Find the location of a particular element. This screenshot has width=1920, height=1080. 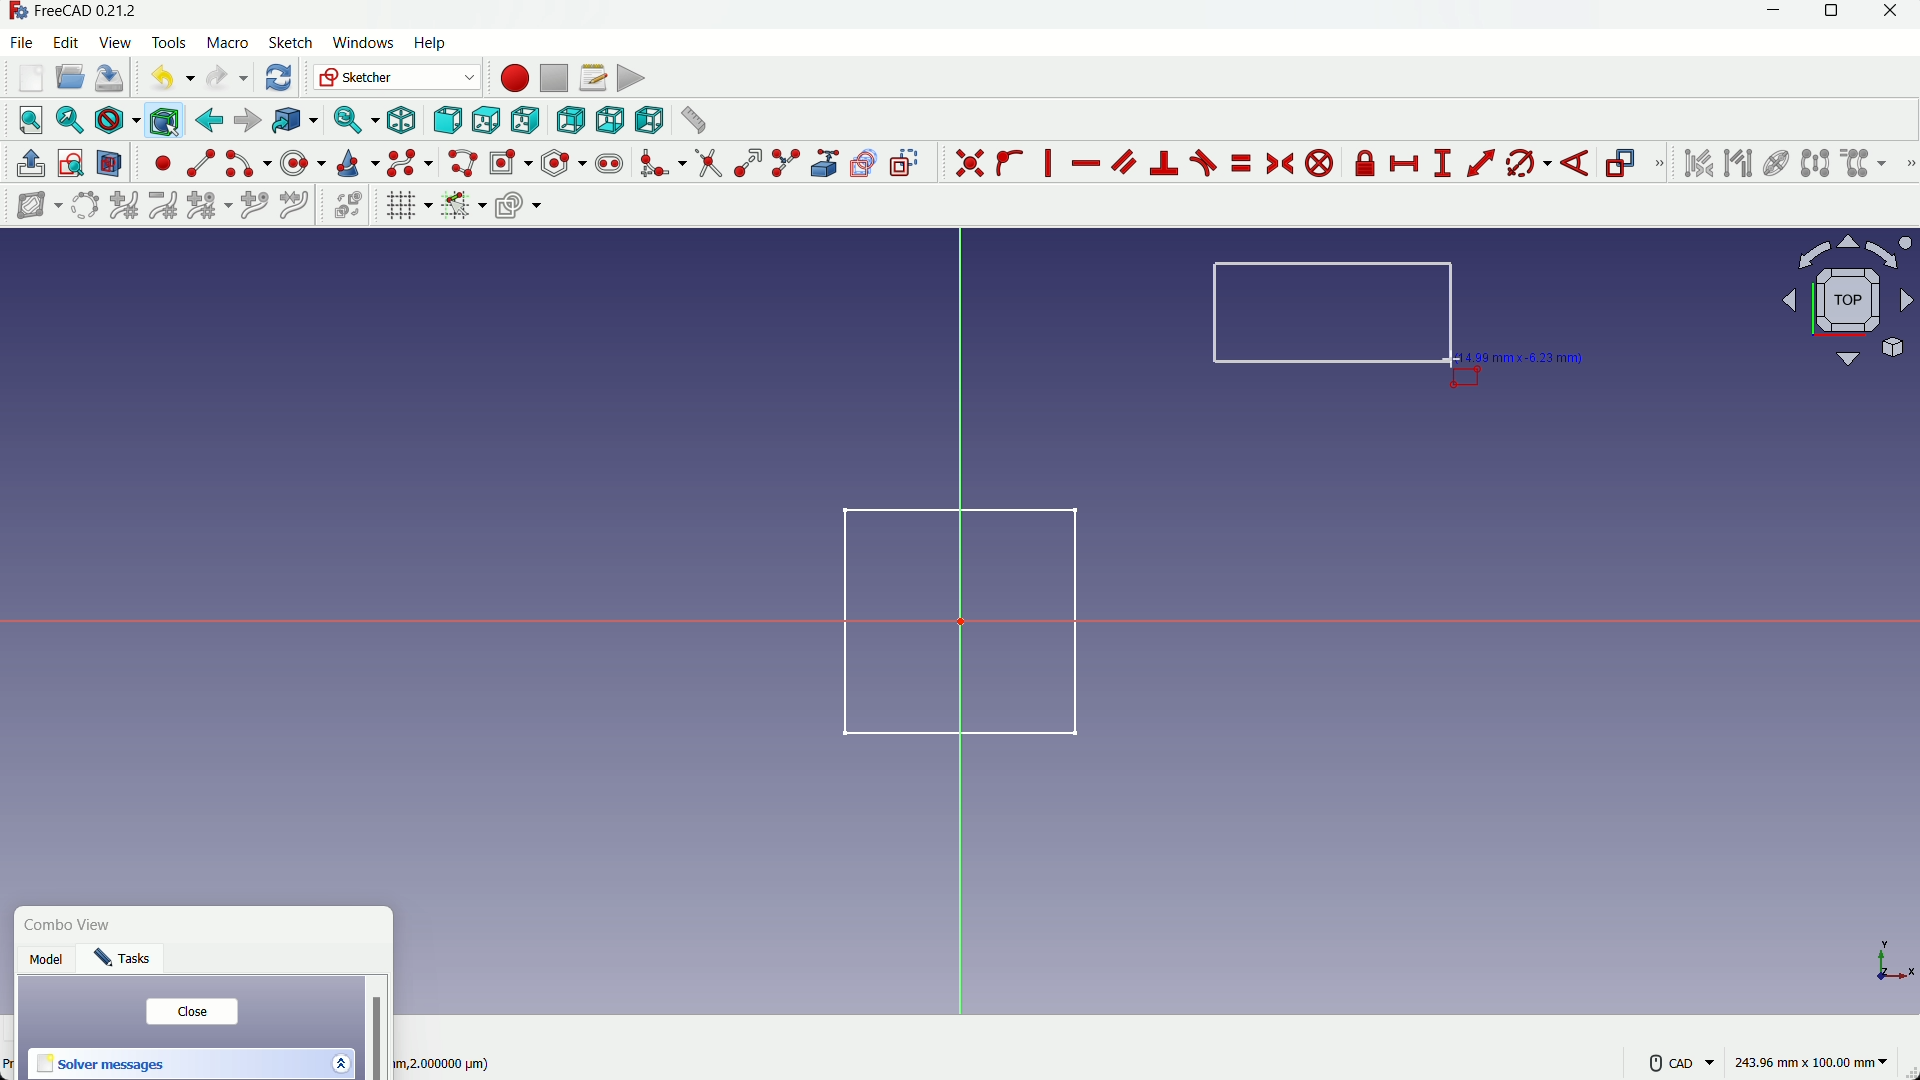

create fillet is located at coordinates (661, 163).